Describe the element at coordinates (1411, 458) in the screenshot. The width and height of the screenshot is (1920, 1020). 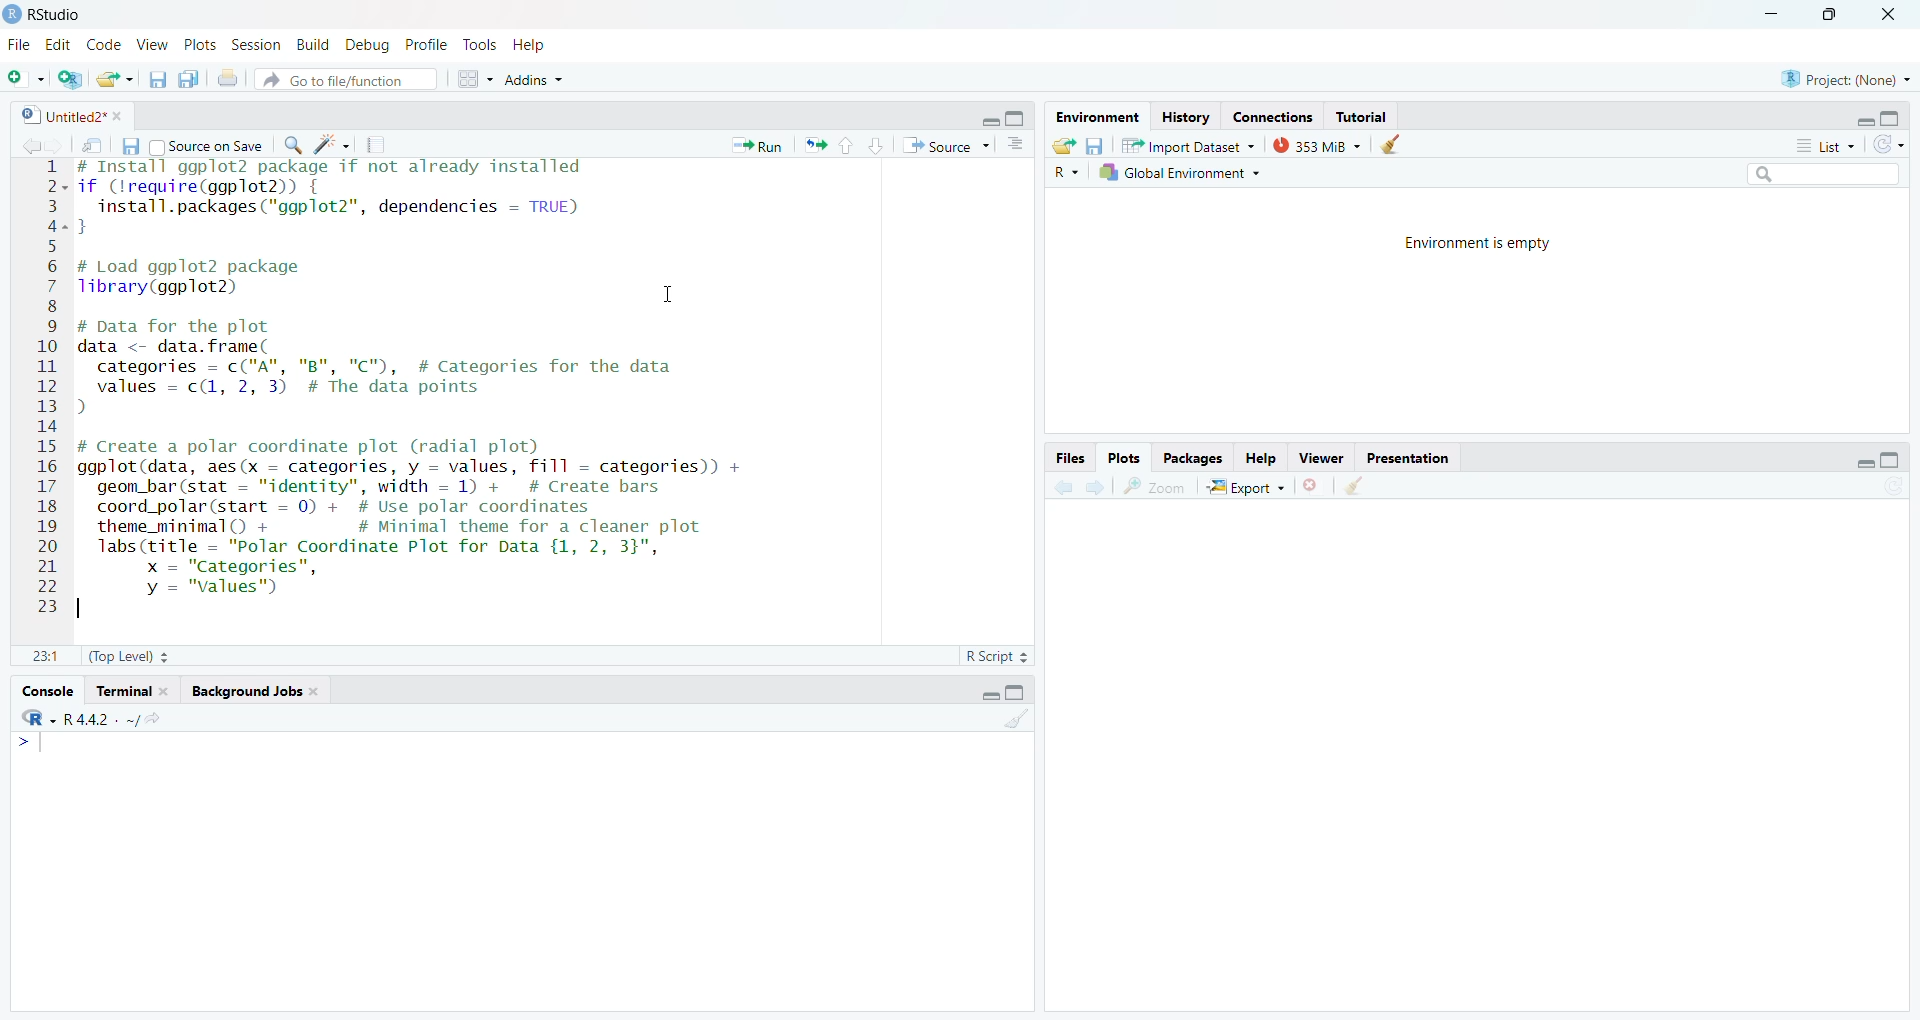
I see `Presentation` at that location.